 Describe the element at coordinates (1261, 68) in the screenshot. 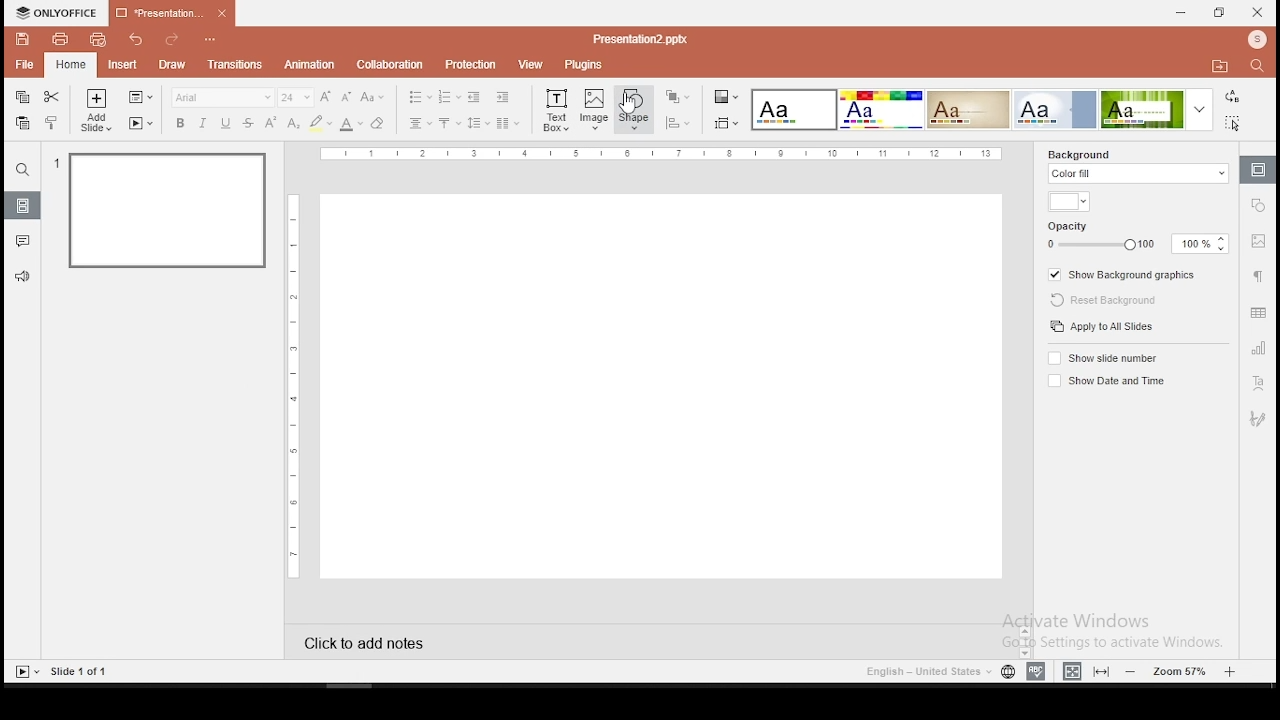

I see `find` at that location.